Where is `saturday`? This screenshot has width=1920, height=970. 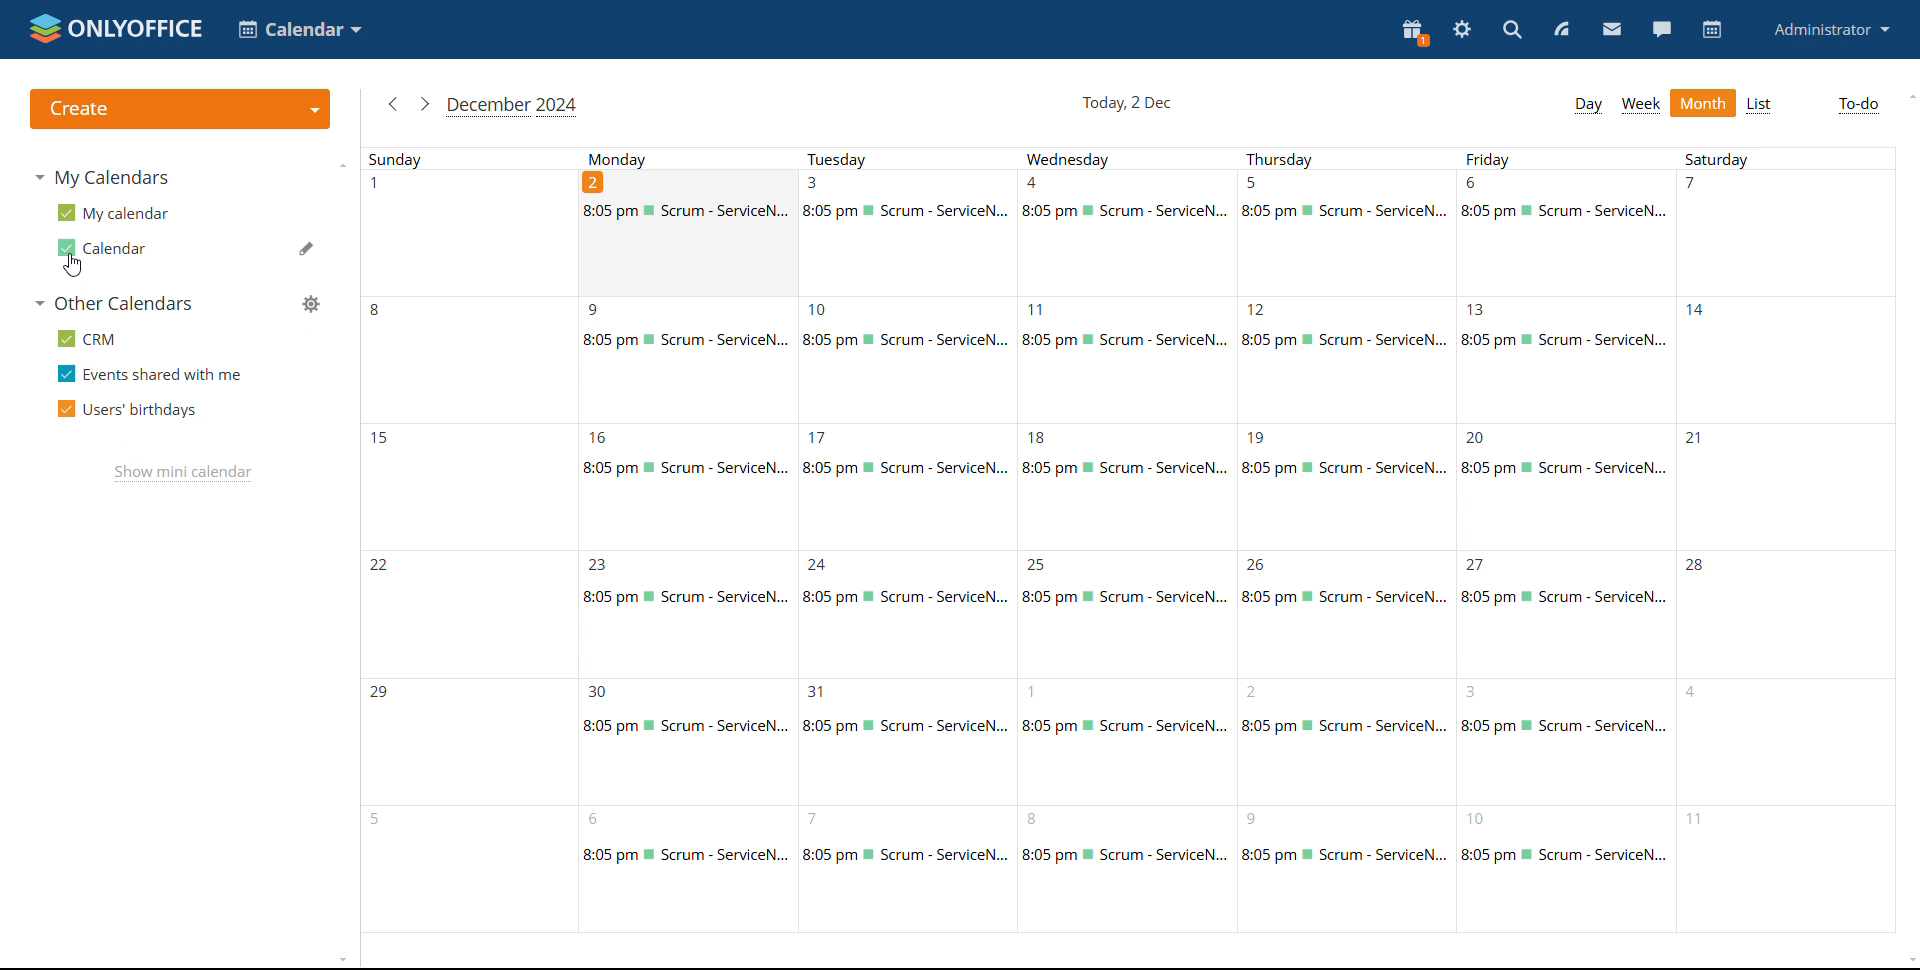 saturday is located at coordinates (1785, 157).